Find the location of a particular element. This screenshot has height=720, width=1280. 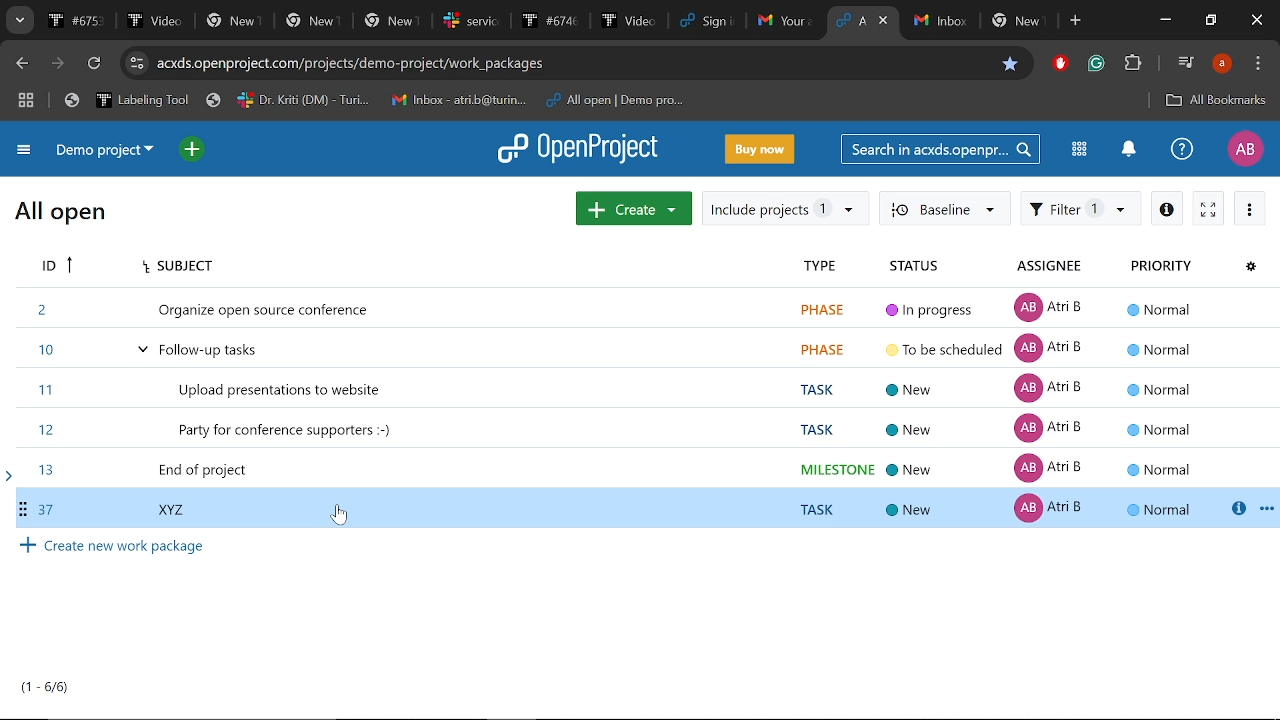

Priority is located at coordinates (1160, 268).